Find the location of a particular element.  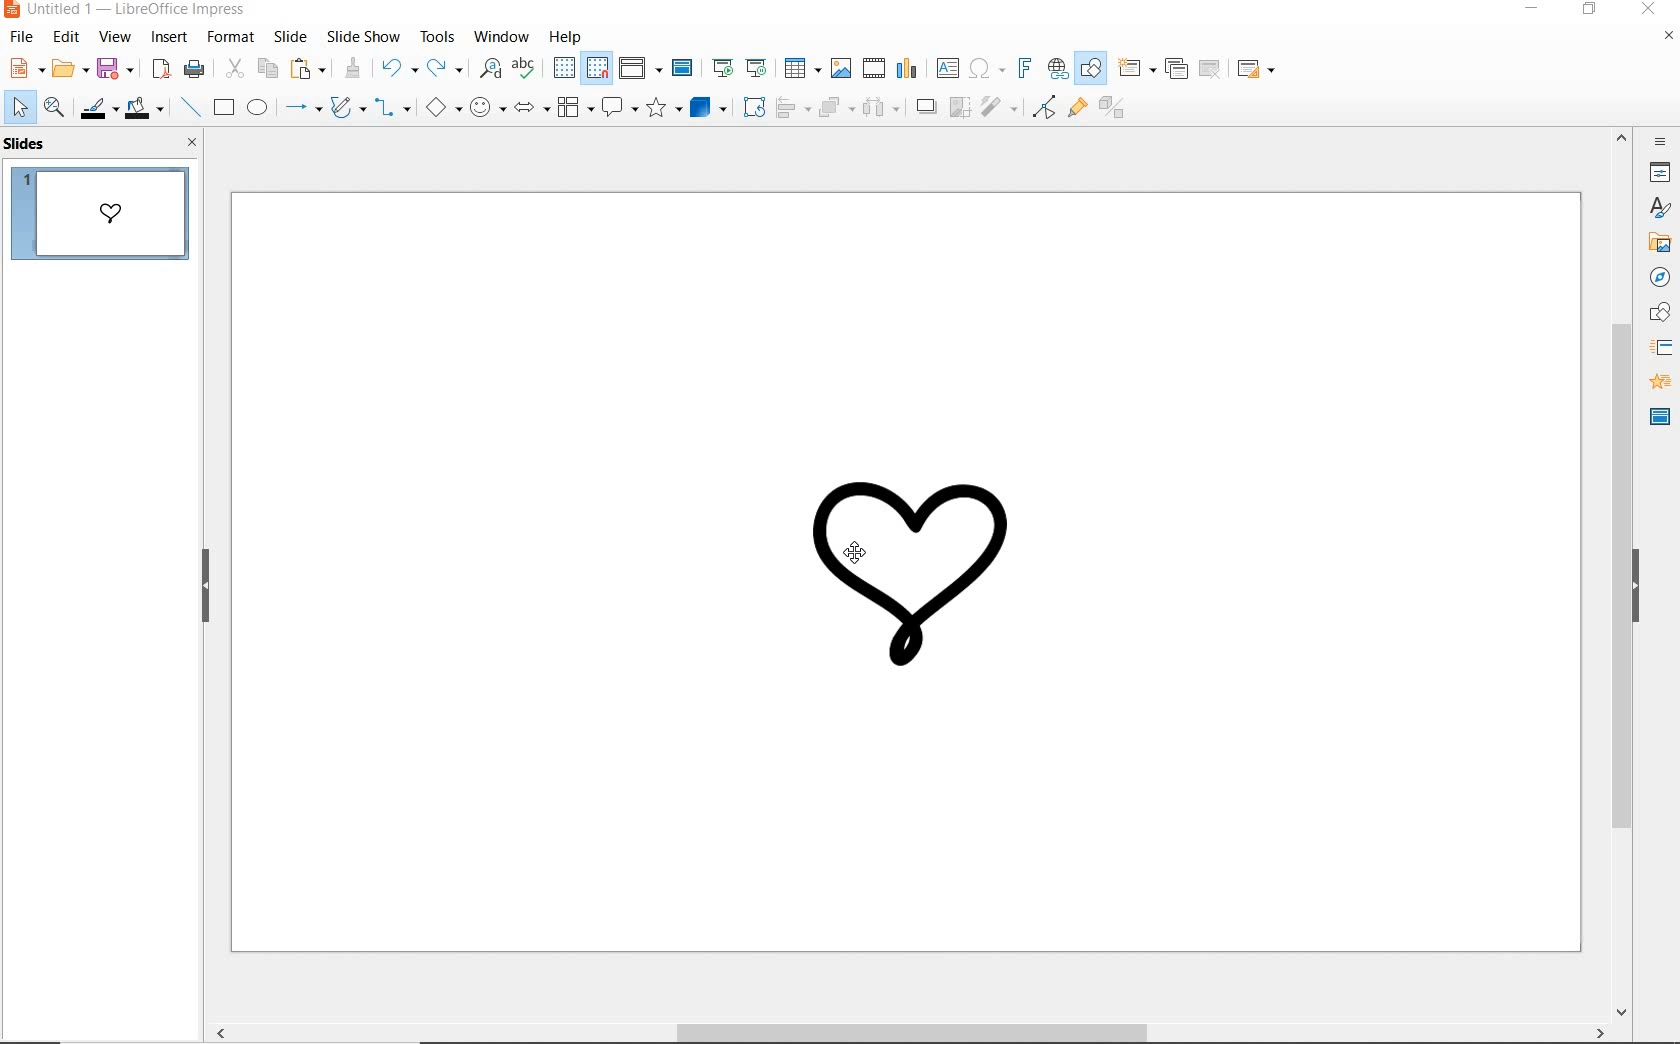

redo is located at coordinates (444, 69).